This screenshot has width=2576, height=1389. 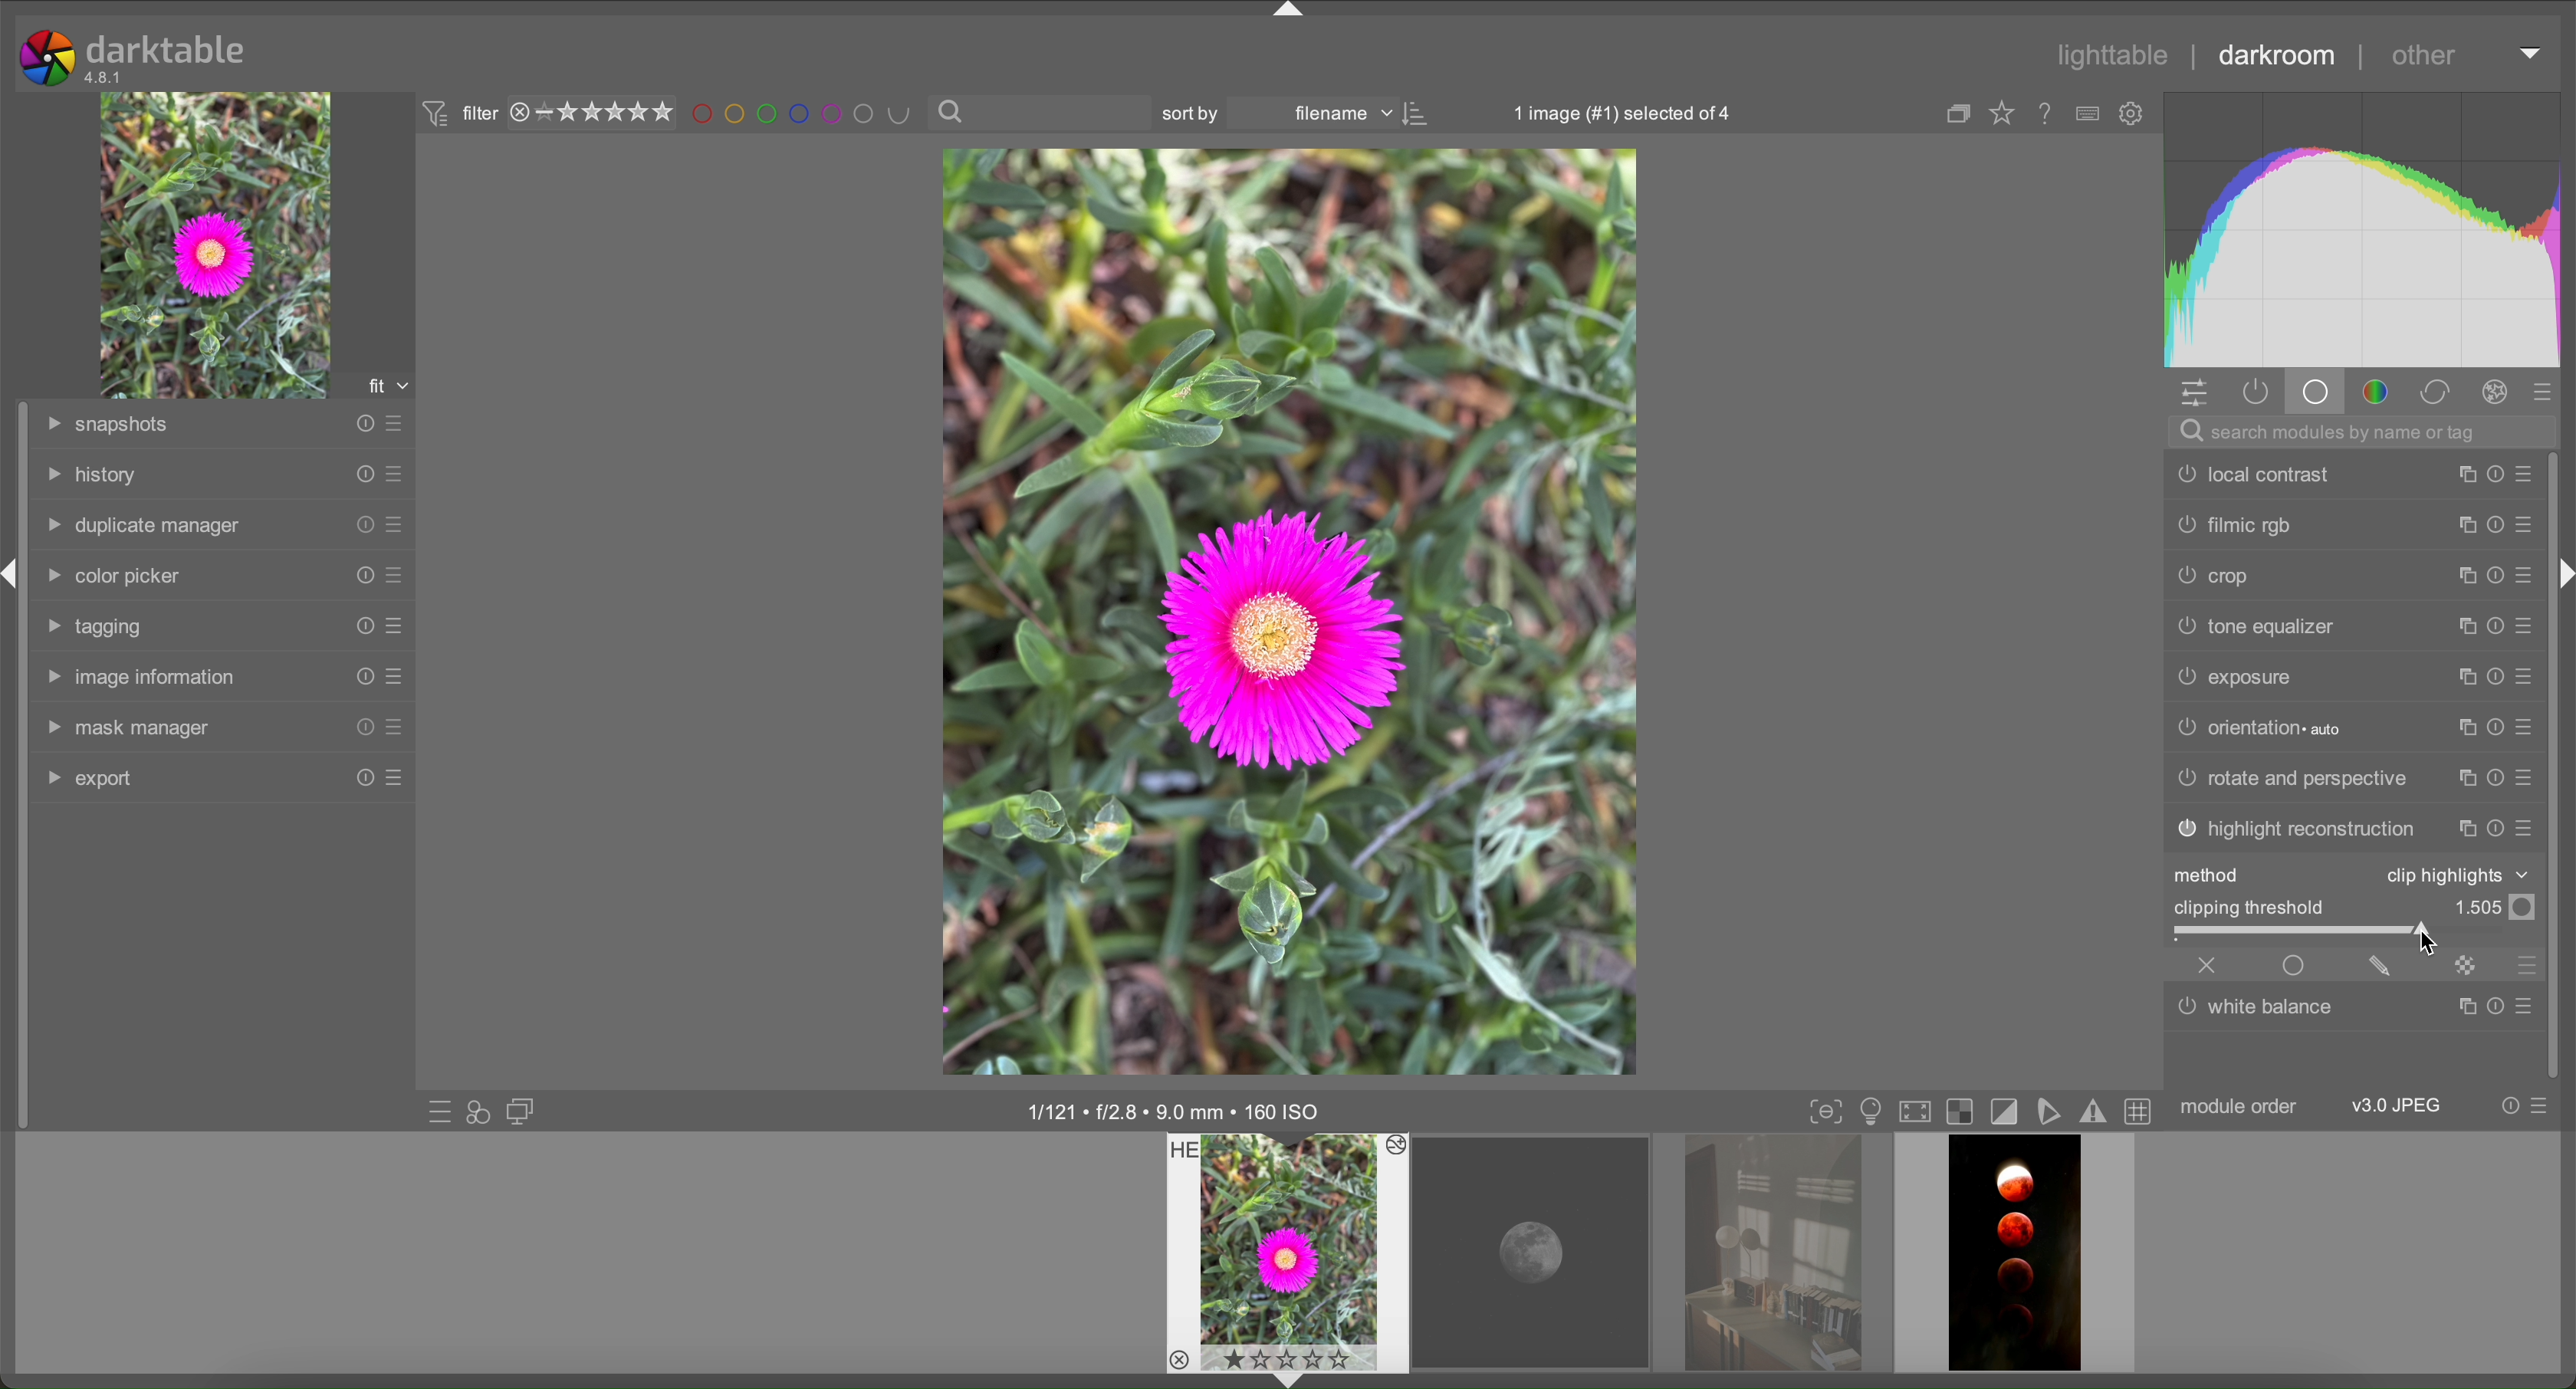 I want to click on copy, so click(x=2459, y=625).